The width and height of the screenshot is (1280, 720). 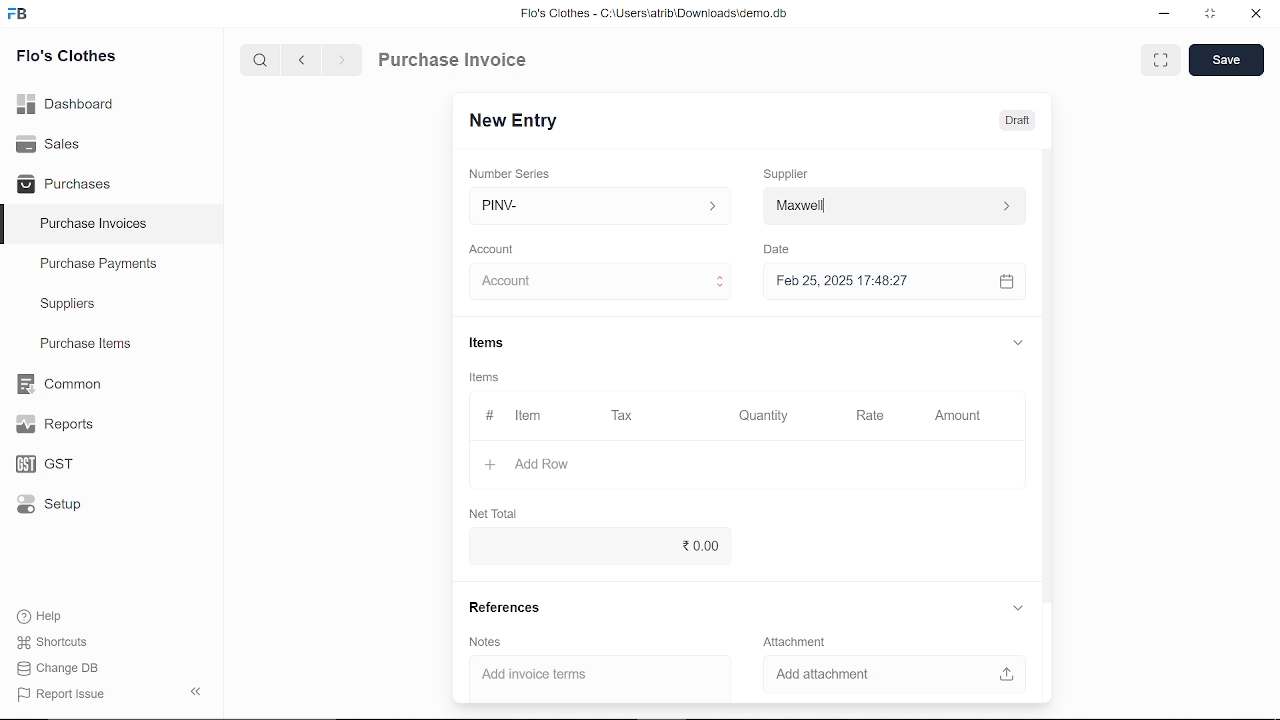 What do you see at coordinates (58, 694) in the screenshot?
I see `J Report Issue` at bounding box center [58, 694].